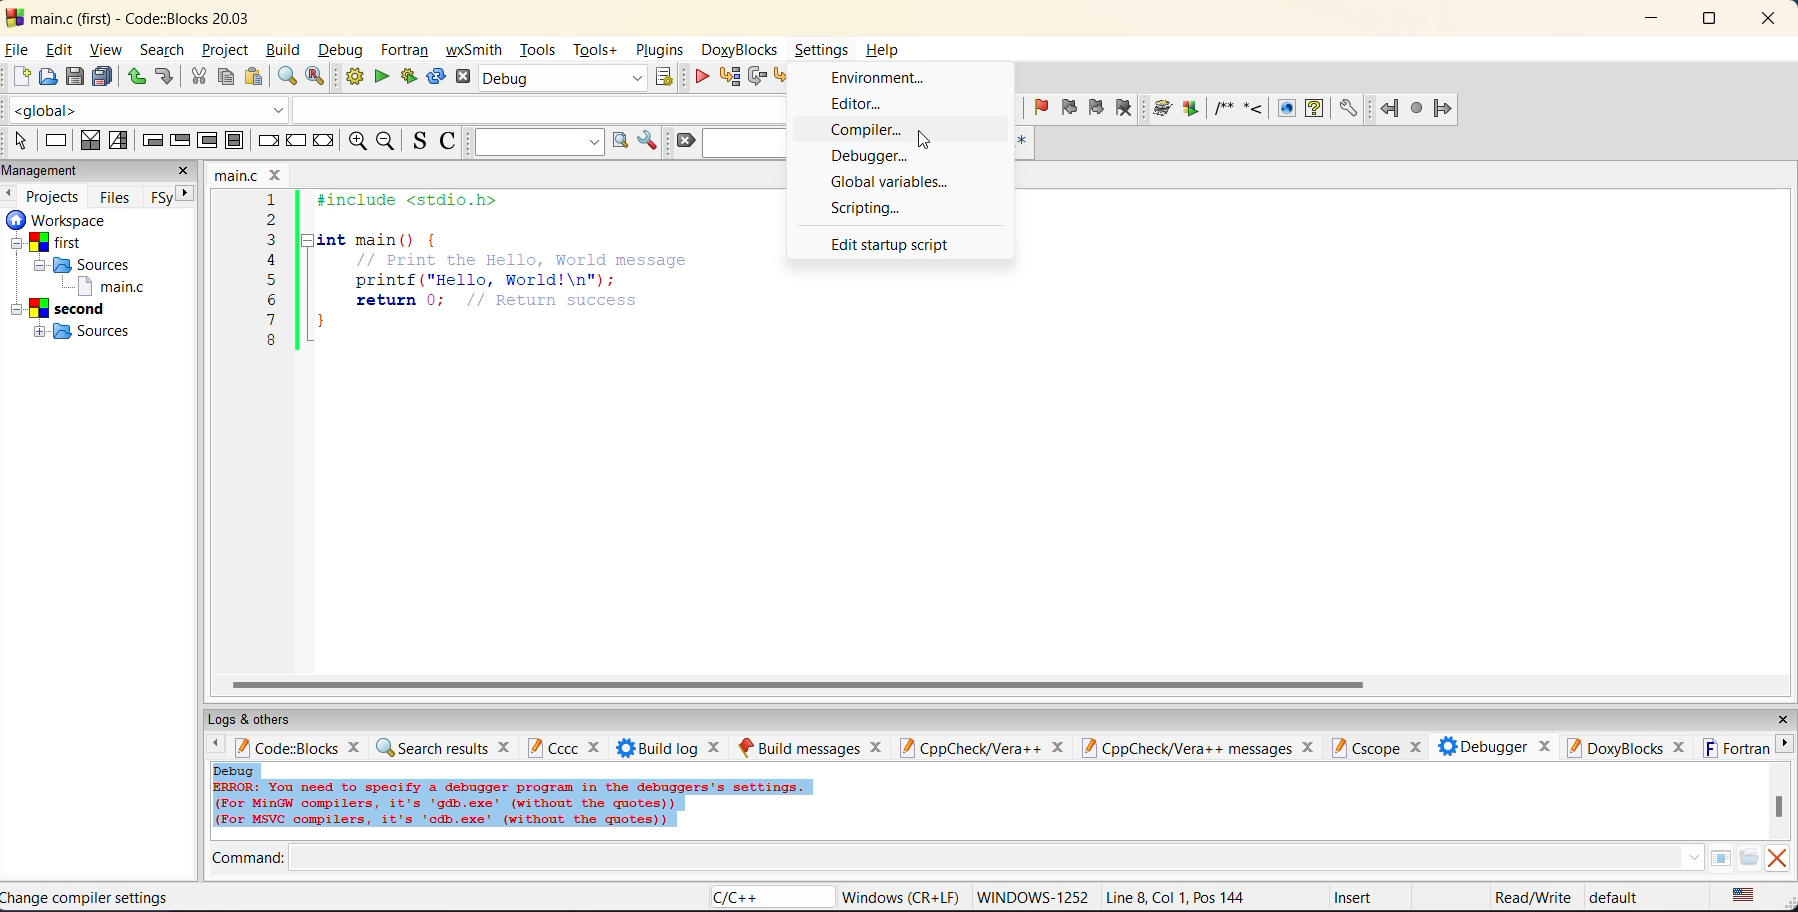  Describe the element at coordinates (1735, 749) in the screenshot. I see `fortran` at that location.